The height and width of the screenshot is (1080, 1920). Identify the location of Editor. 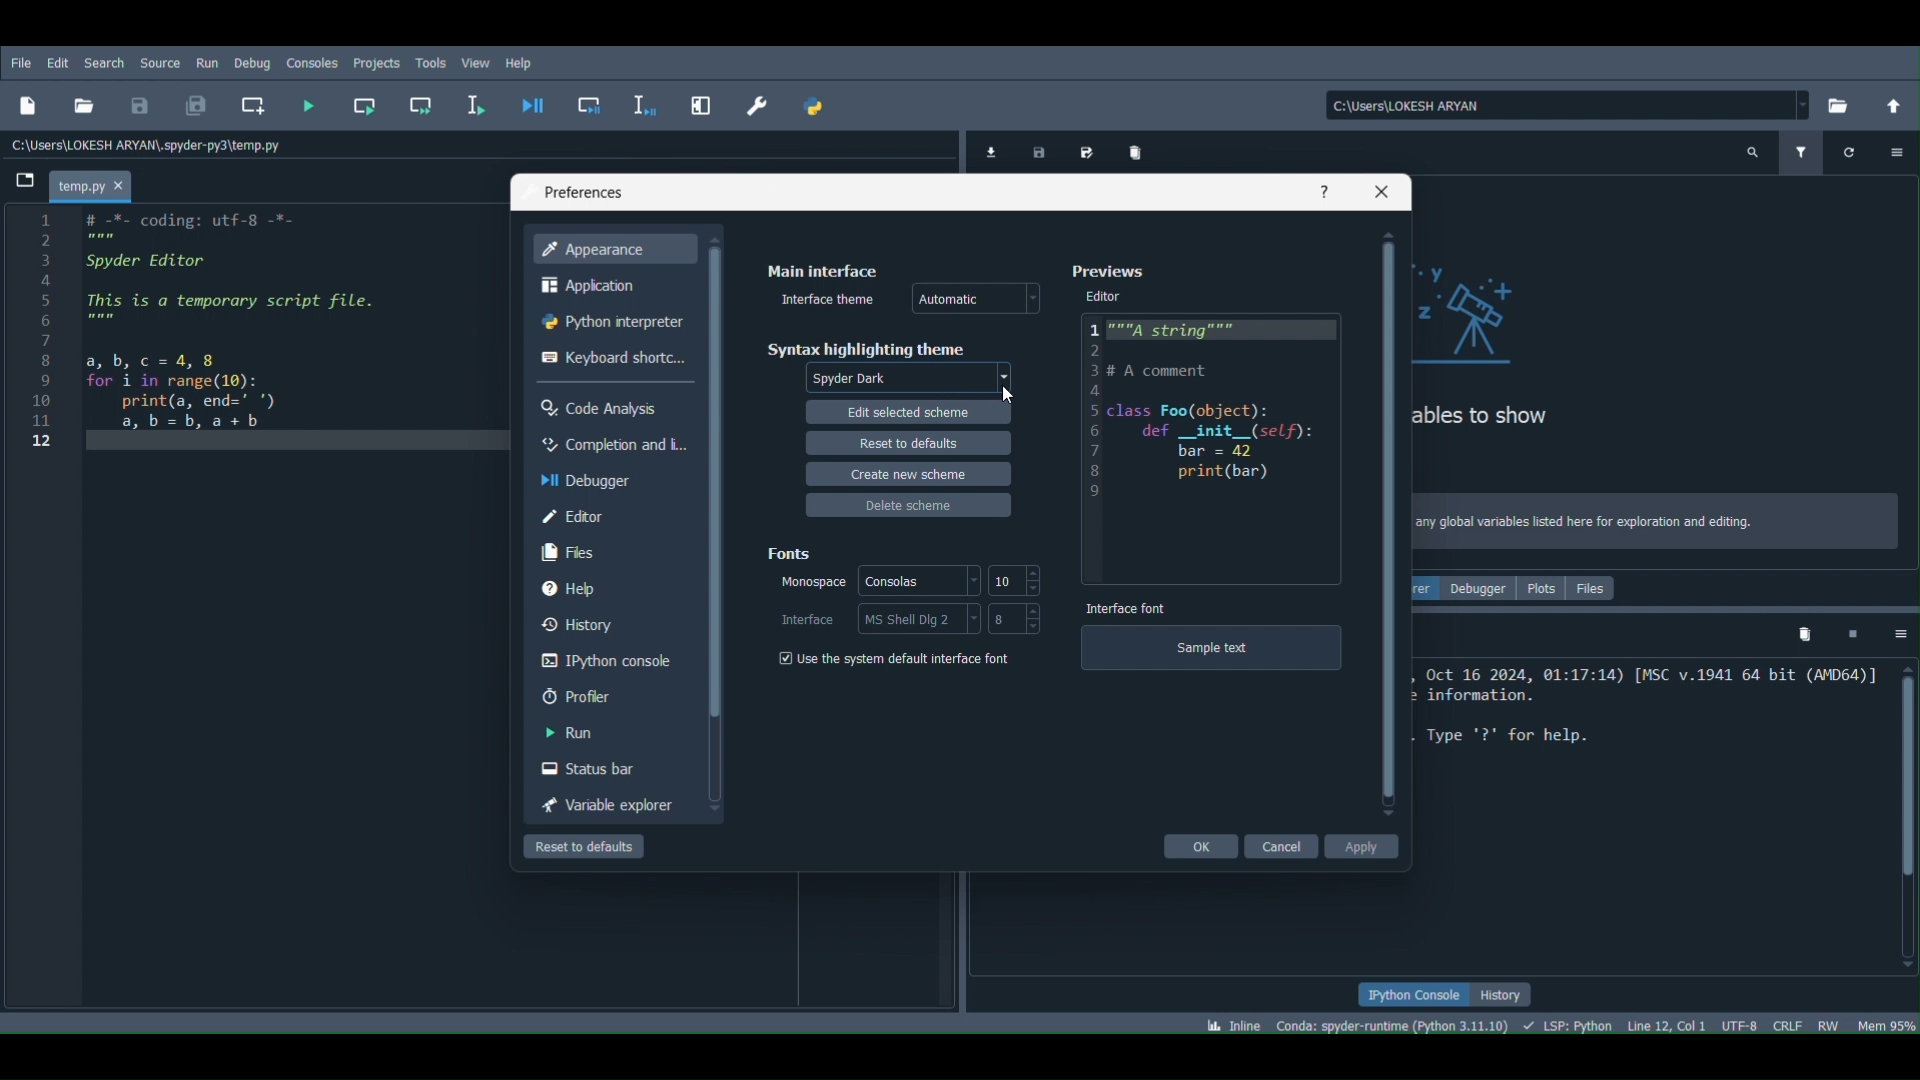
(618, 519).